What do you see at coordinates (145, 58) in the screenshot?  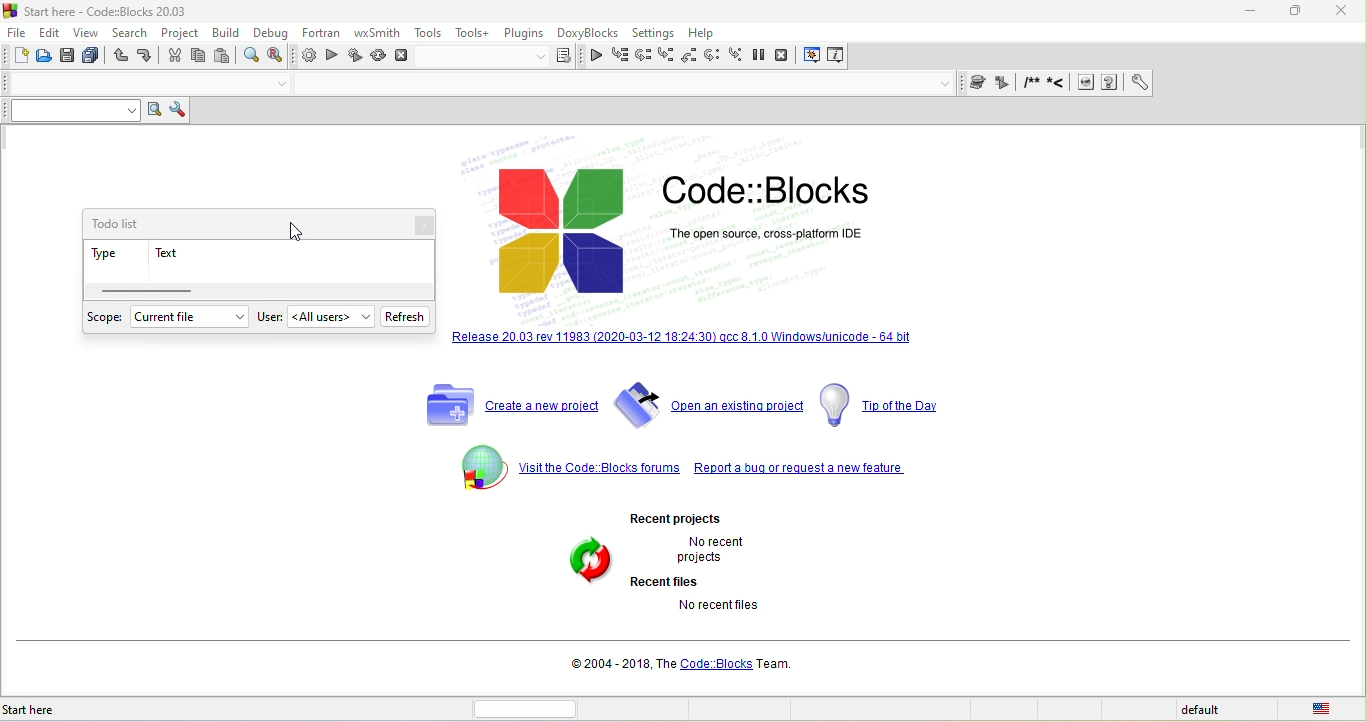 I see `redo` at bounding box center [145, 58].